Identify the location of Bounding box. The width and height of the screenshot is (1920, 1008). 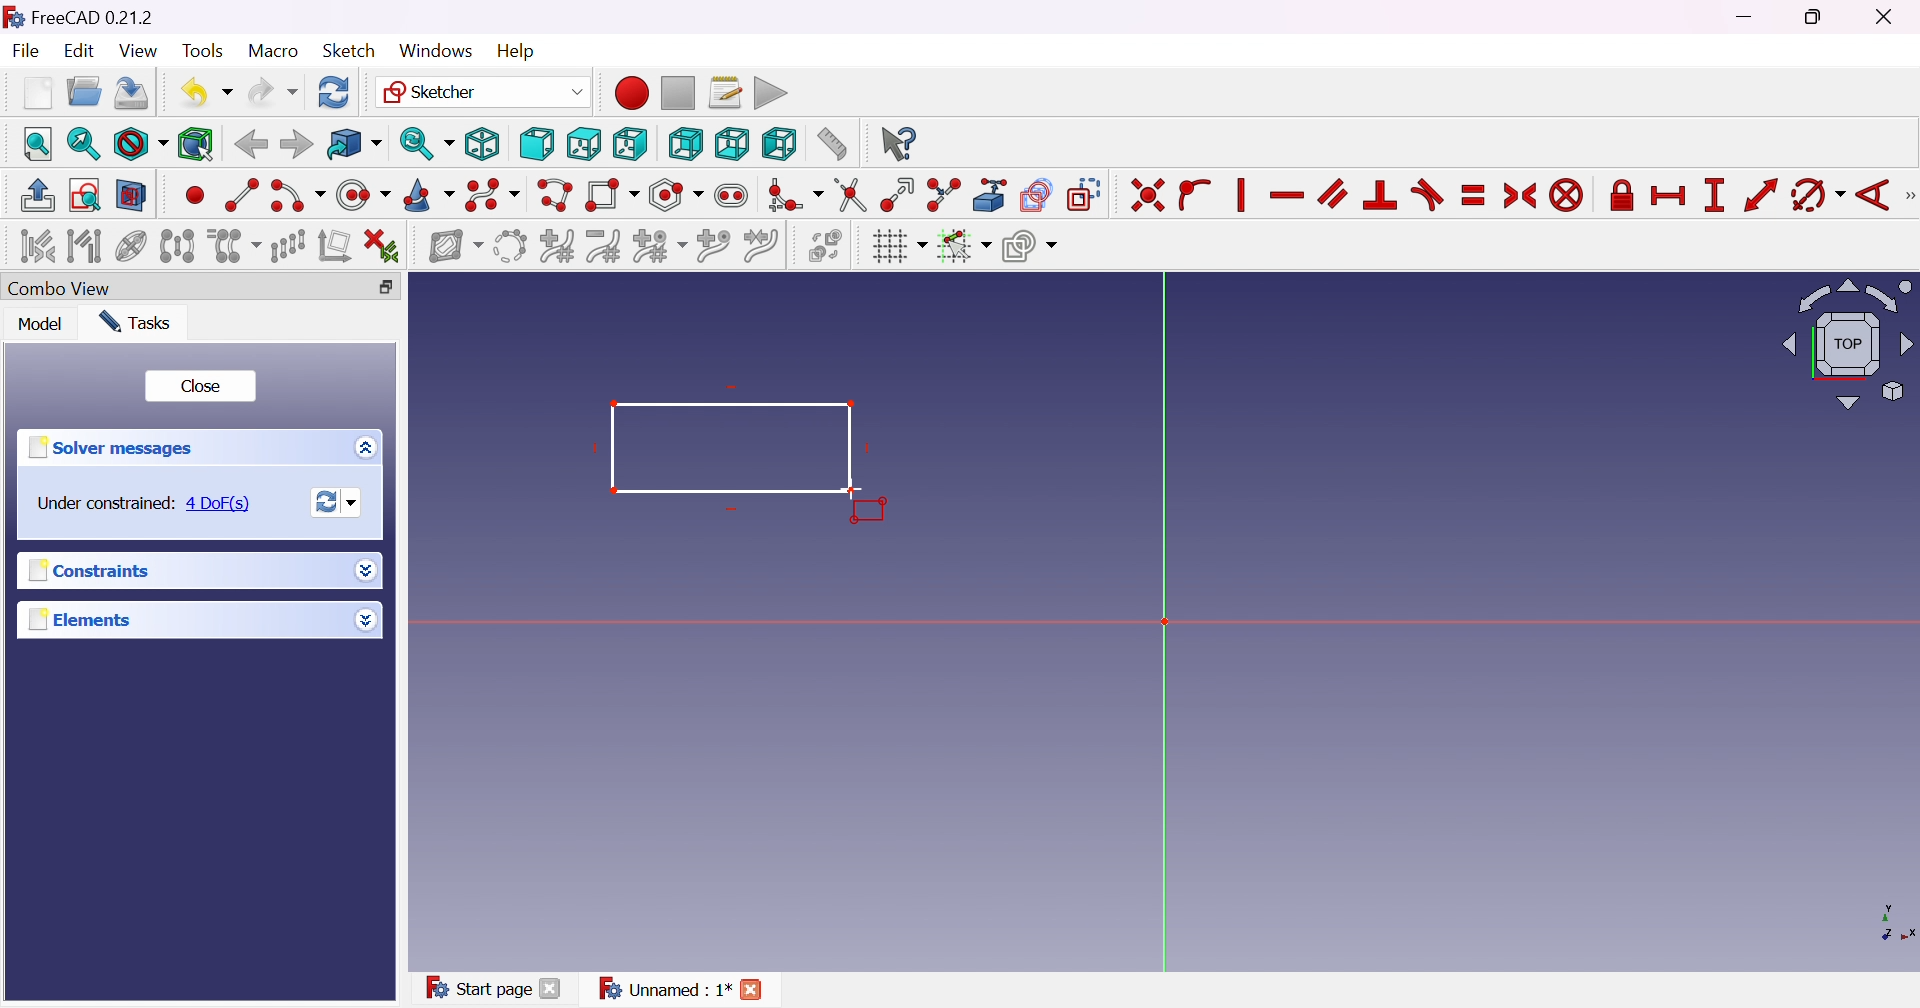
(197, 146).